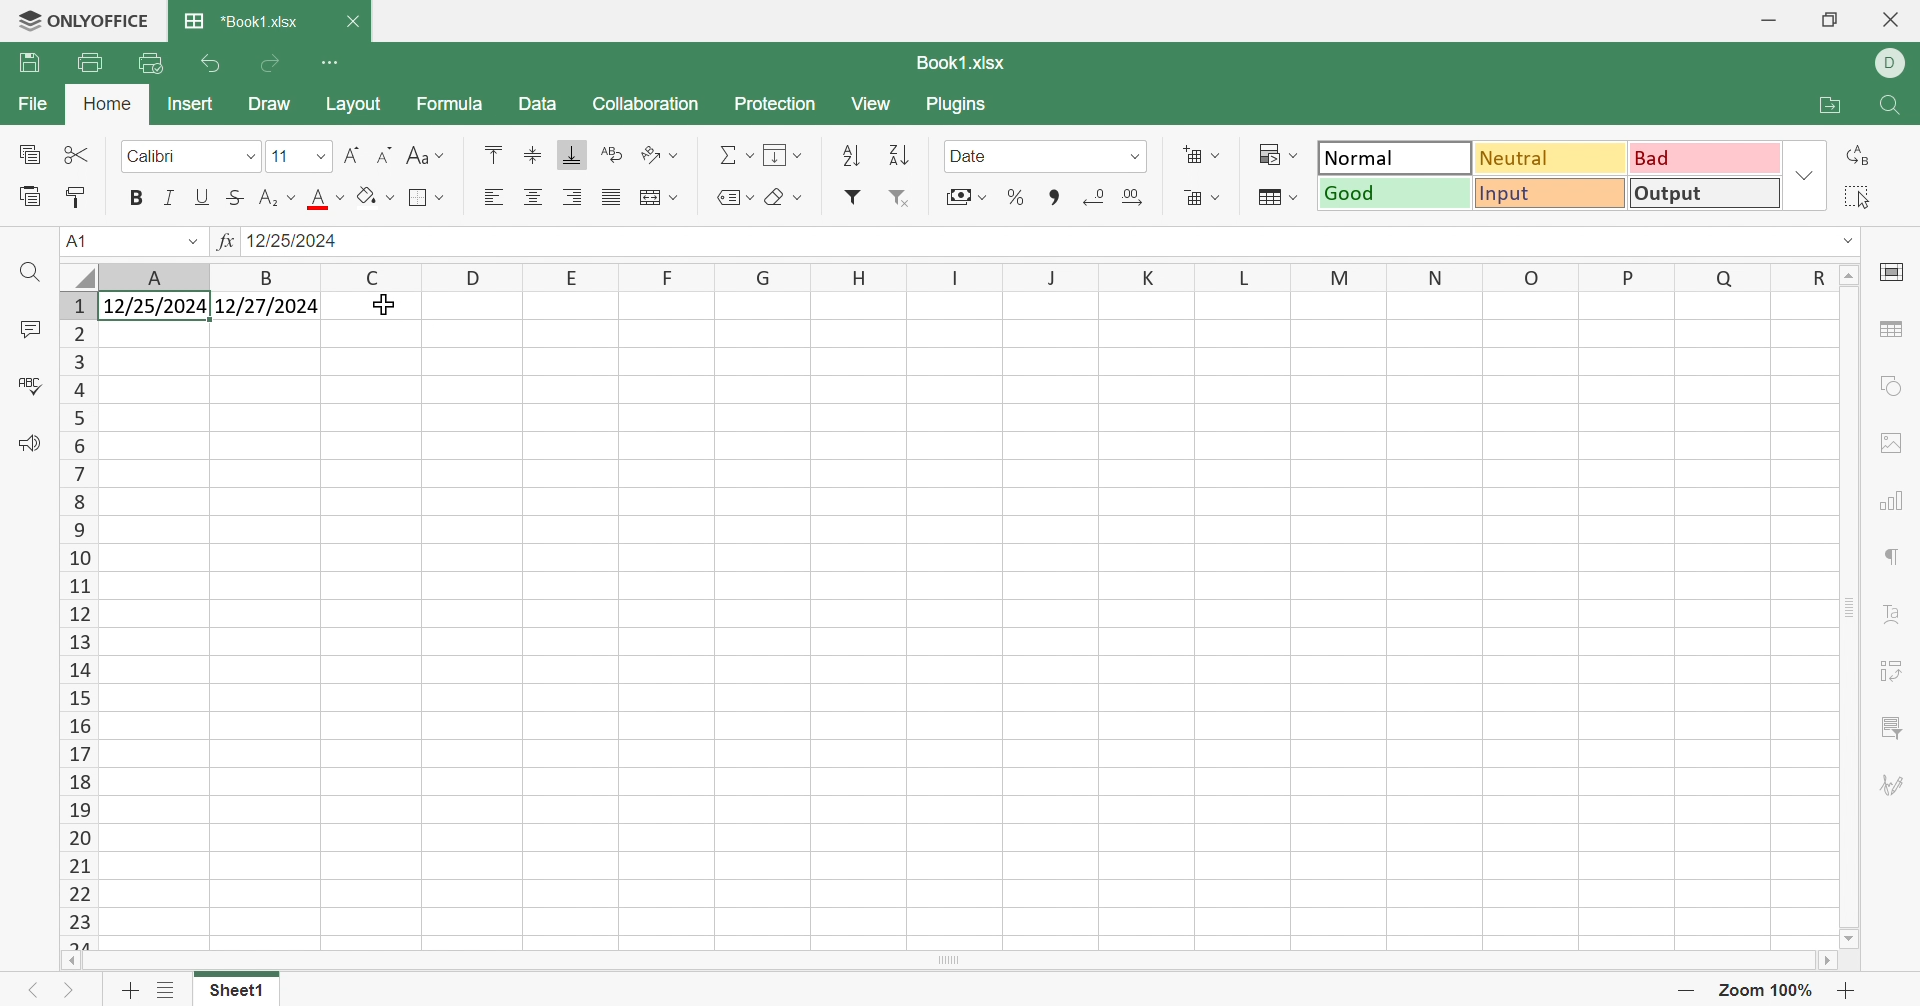 This screenshot has width=1920, height=1006. What do you see at coordinates (647, 103) in the screenshot?
I see `Collaboration` at bounding box center [647, 103].